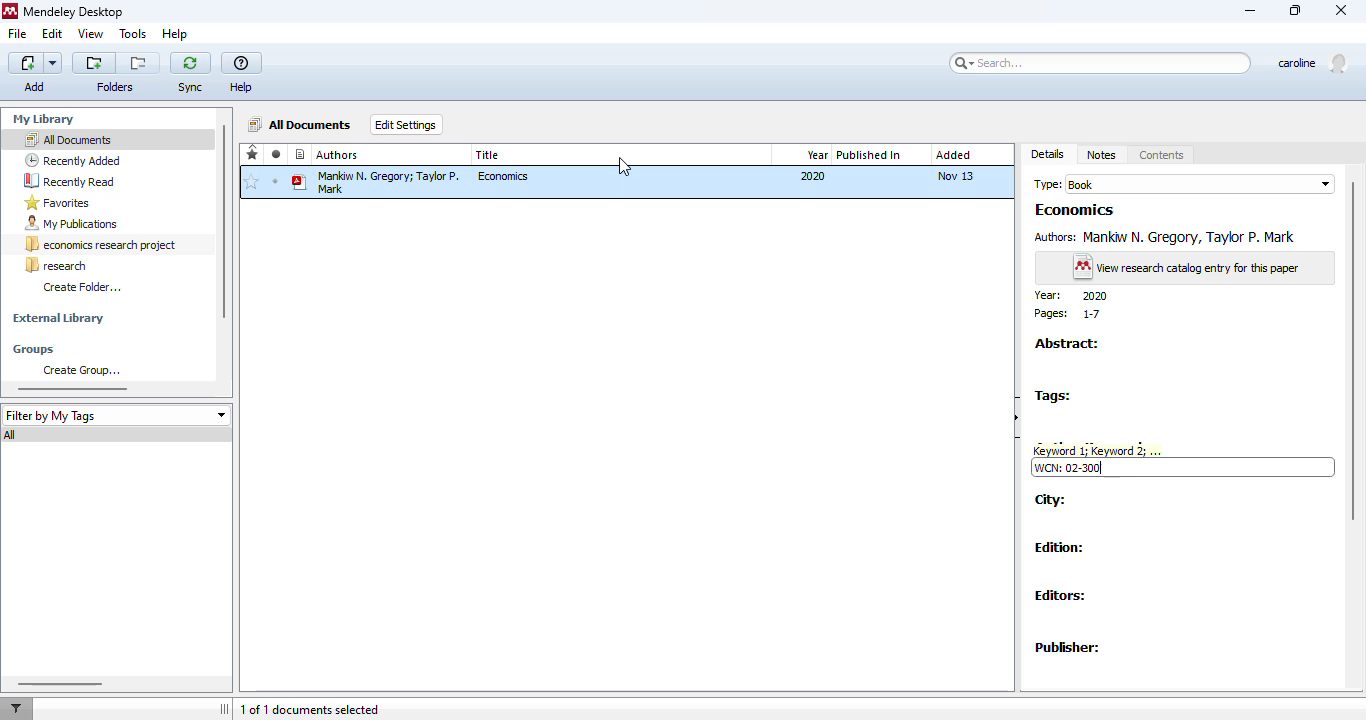 This screenshot has height=720, width=1366. I want to click on tools, so click(133, 34).